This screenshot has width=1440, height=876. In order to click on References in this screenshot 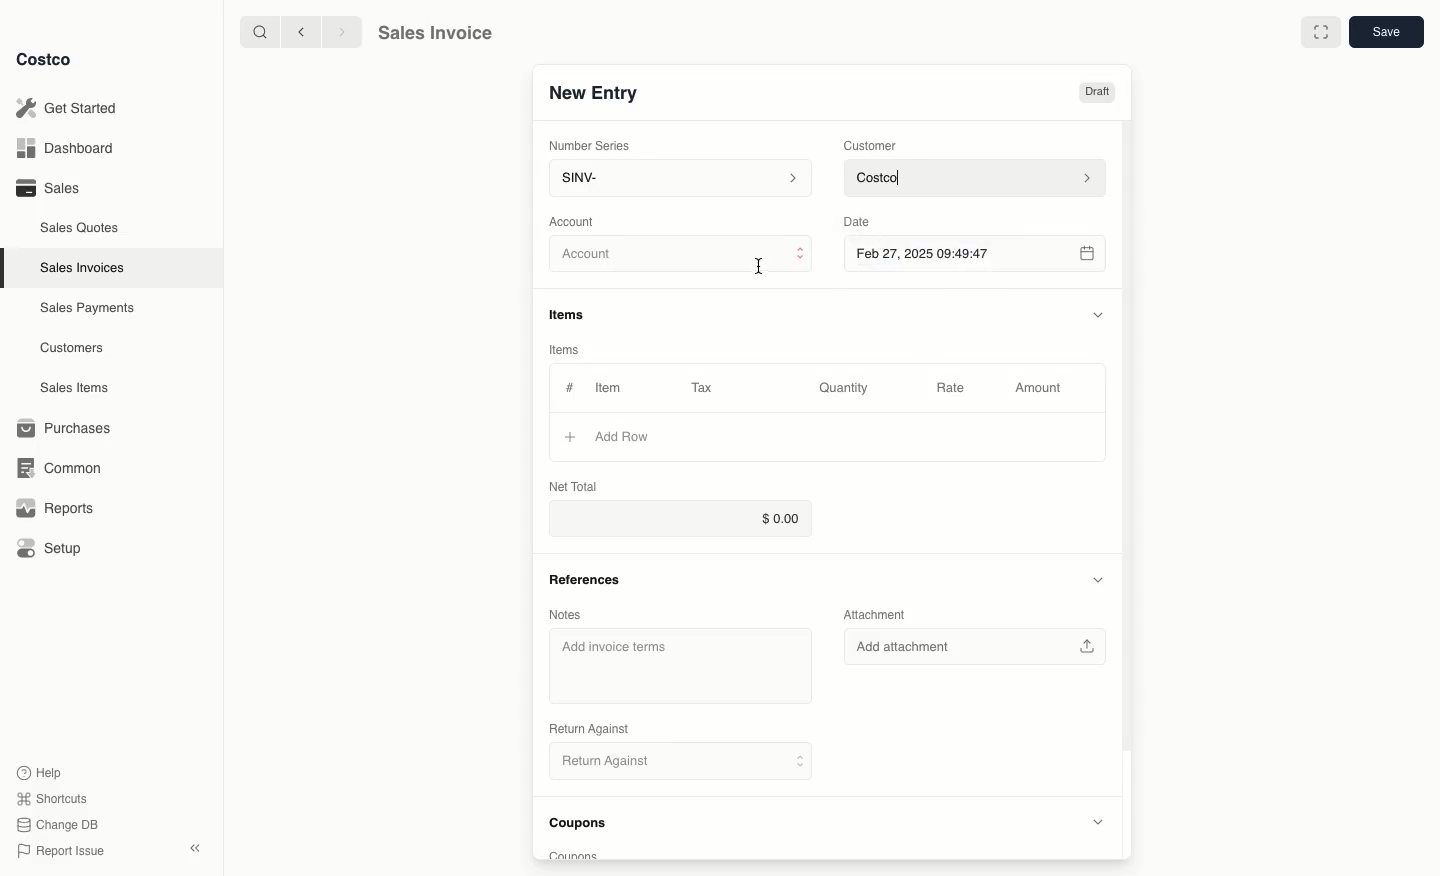, I will do `click(583, 579)`.